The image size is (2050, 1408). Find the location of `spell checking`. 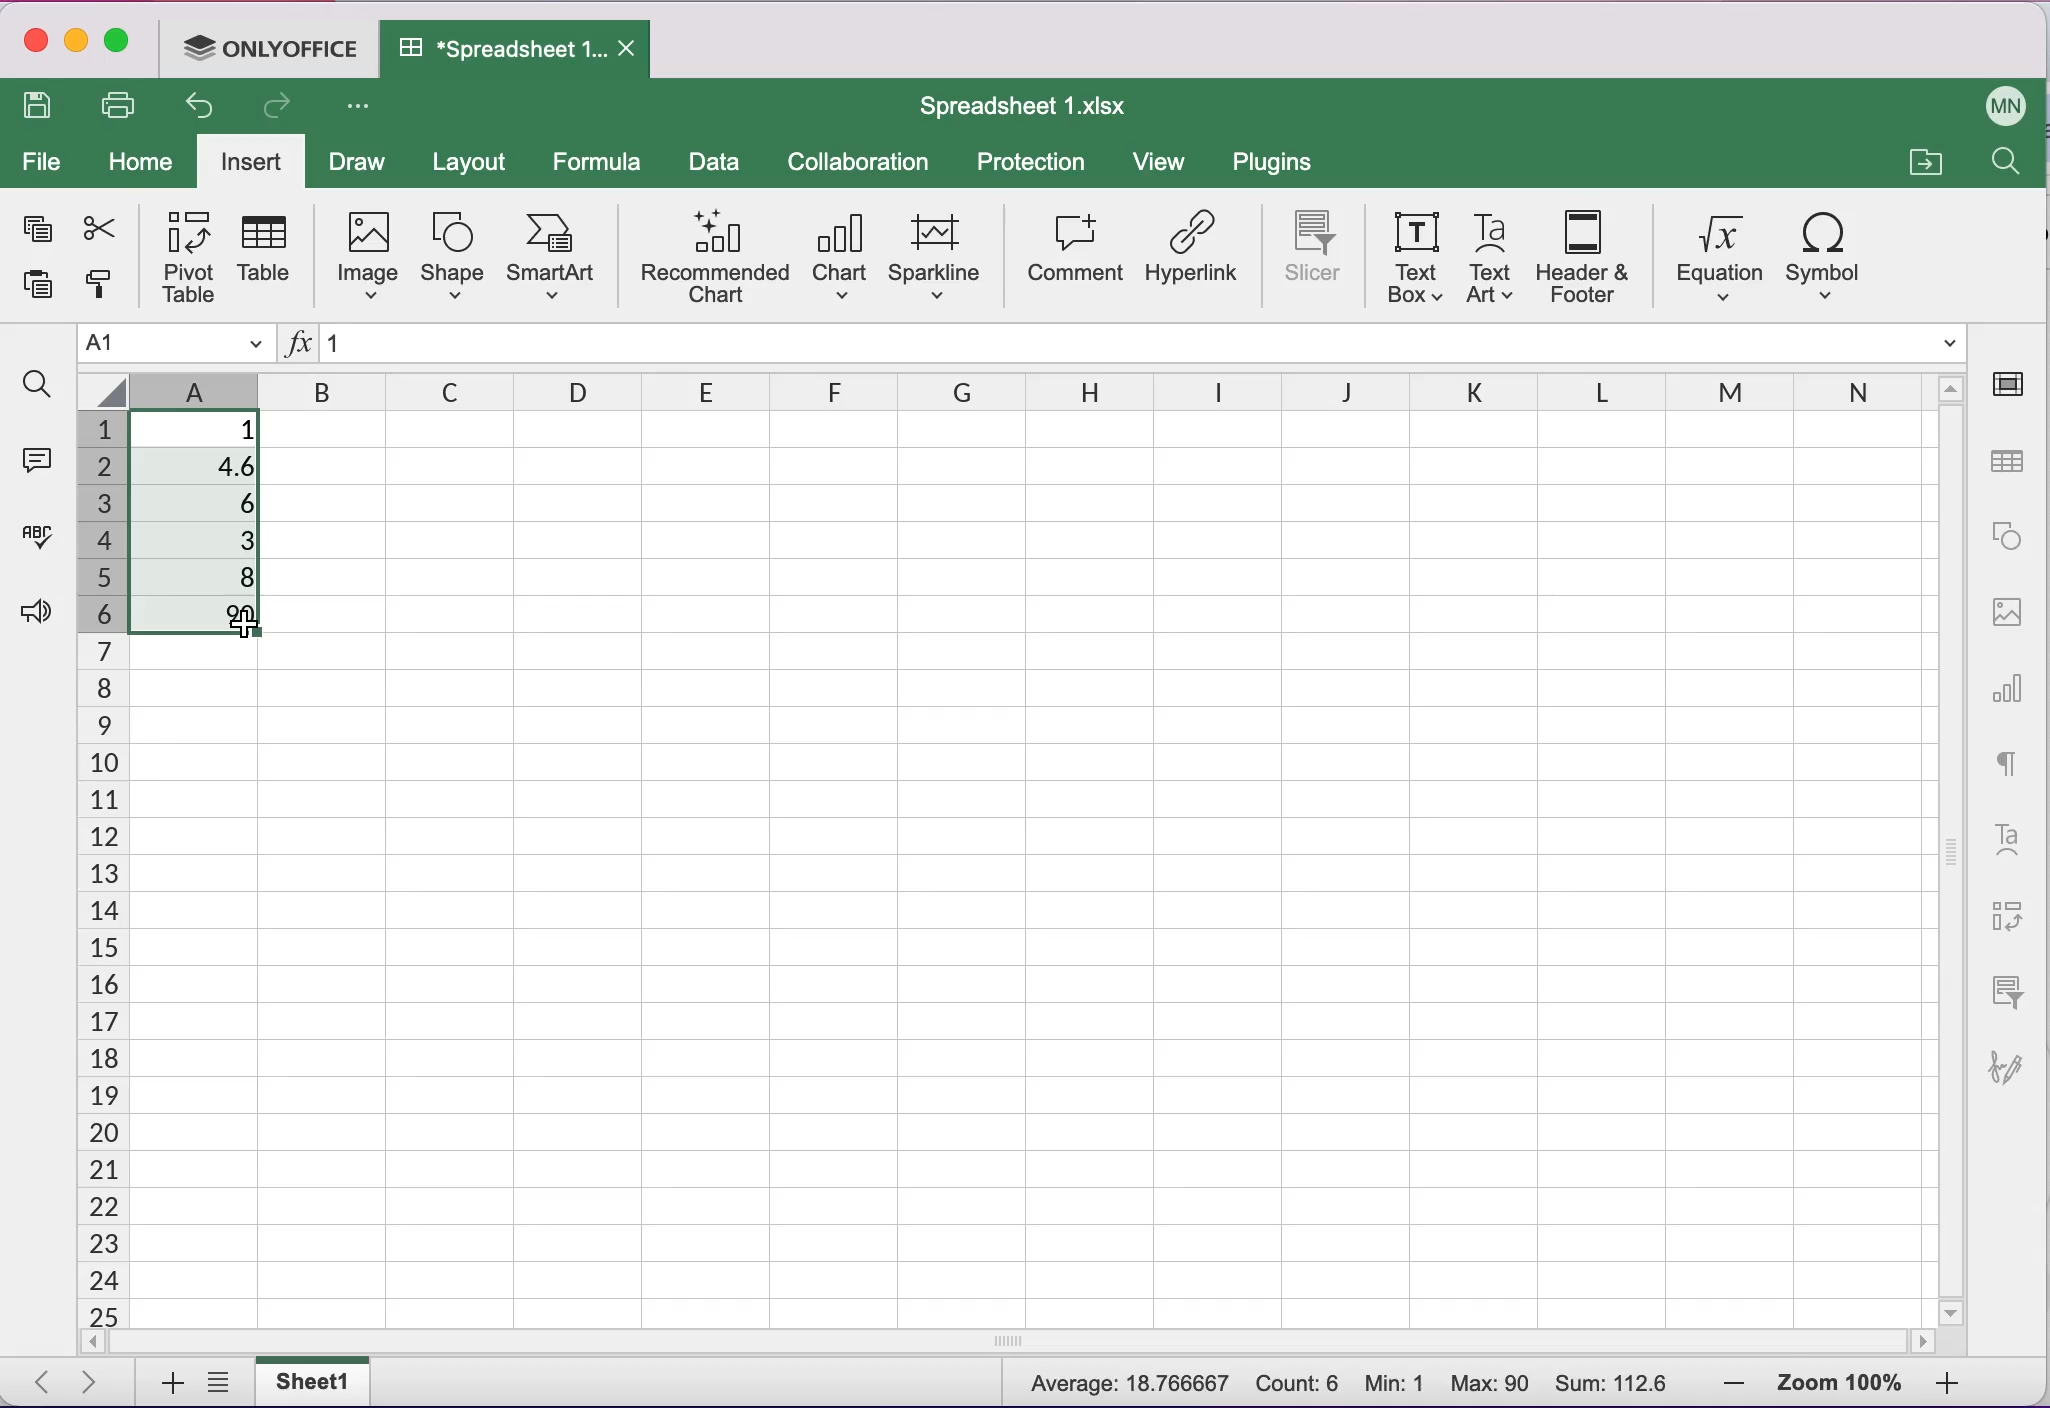

spell checking is located at coordinates (35, 537).